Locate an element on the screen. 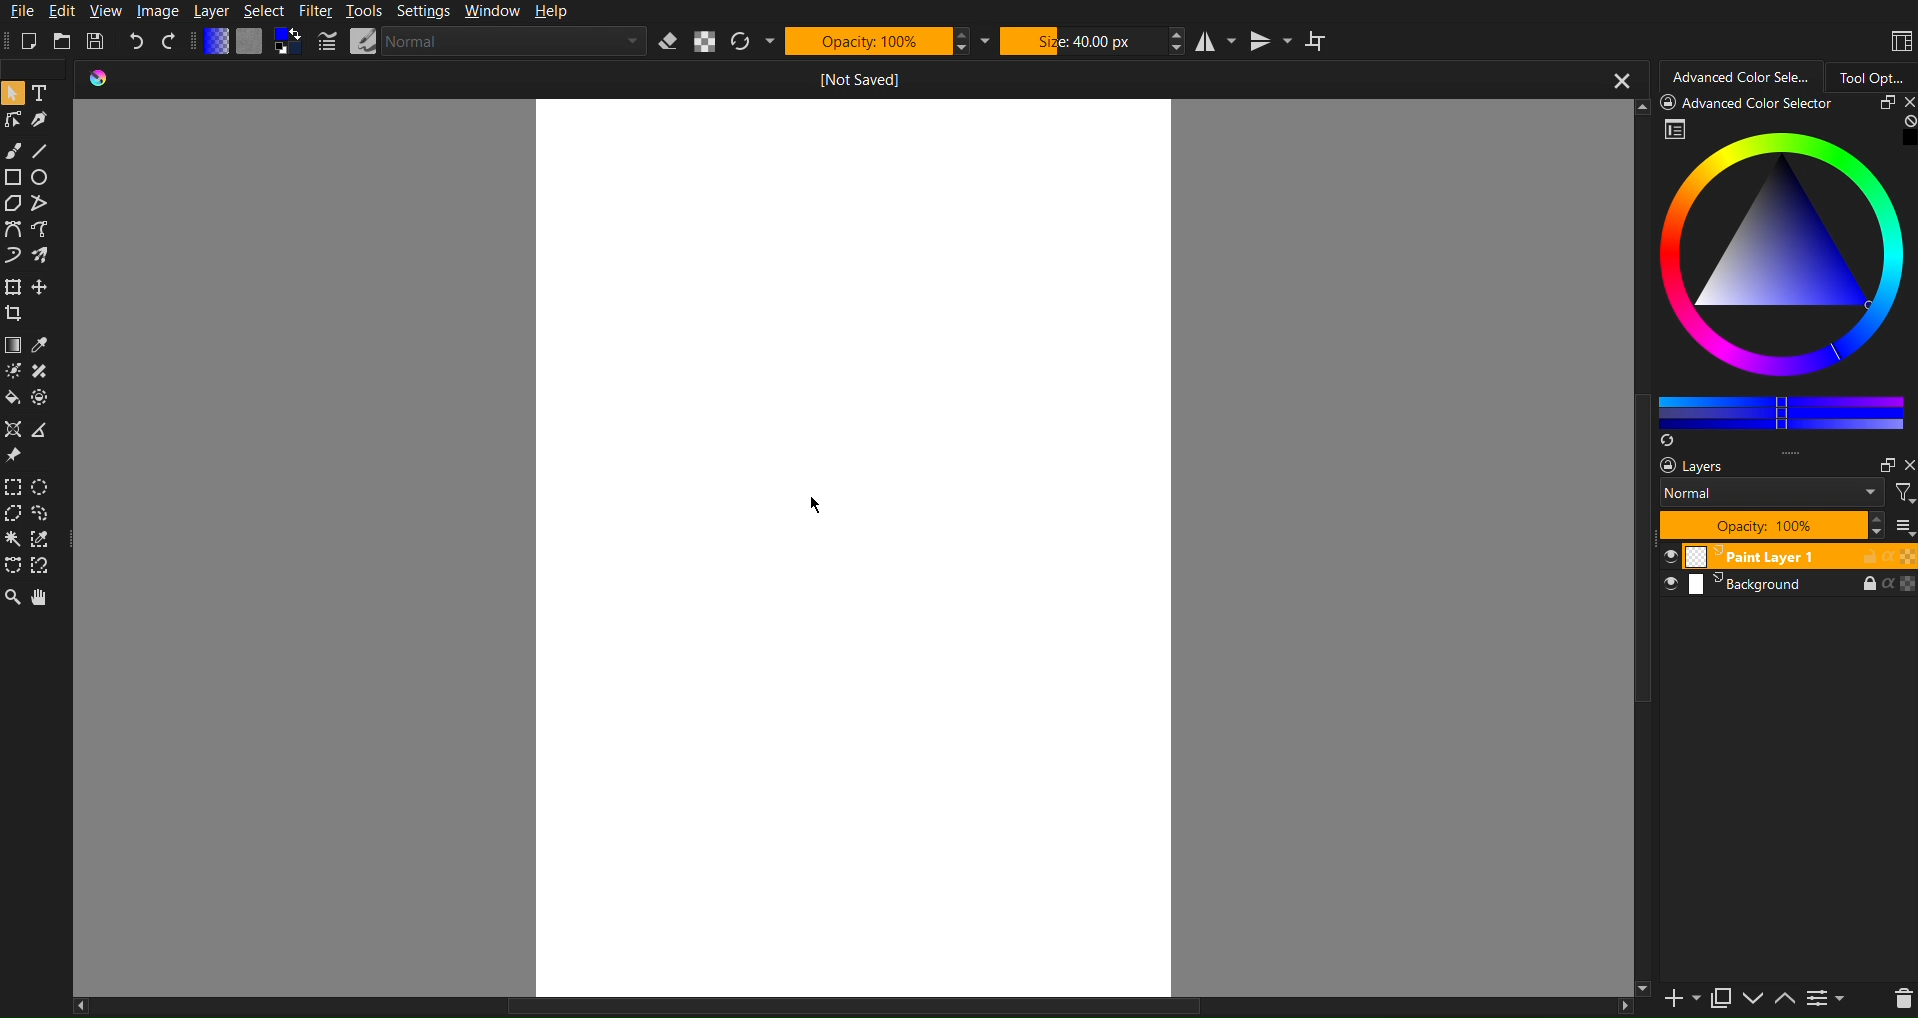  sync is located at coordinates (1670, 438).